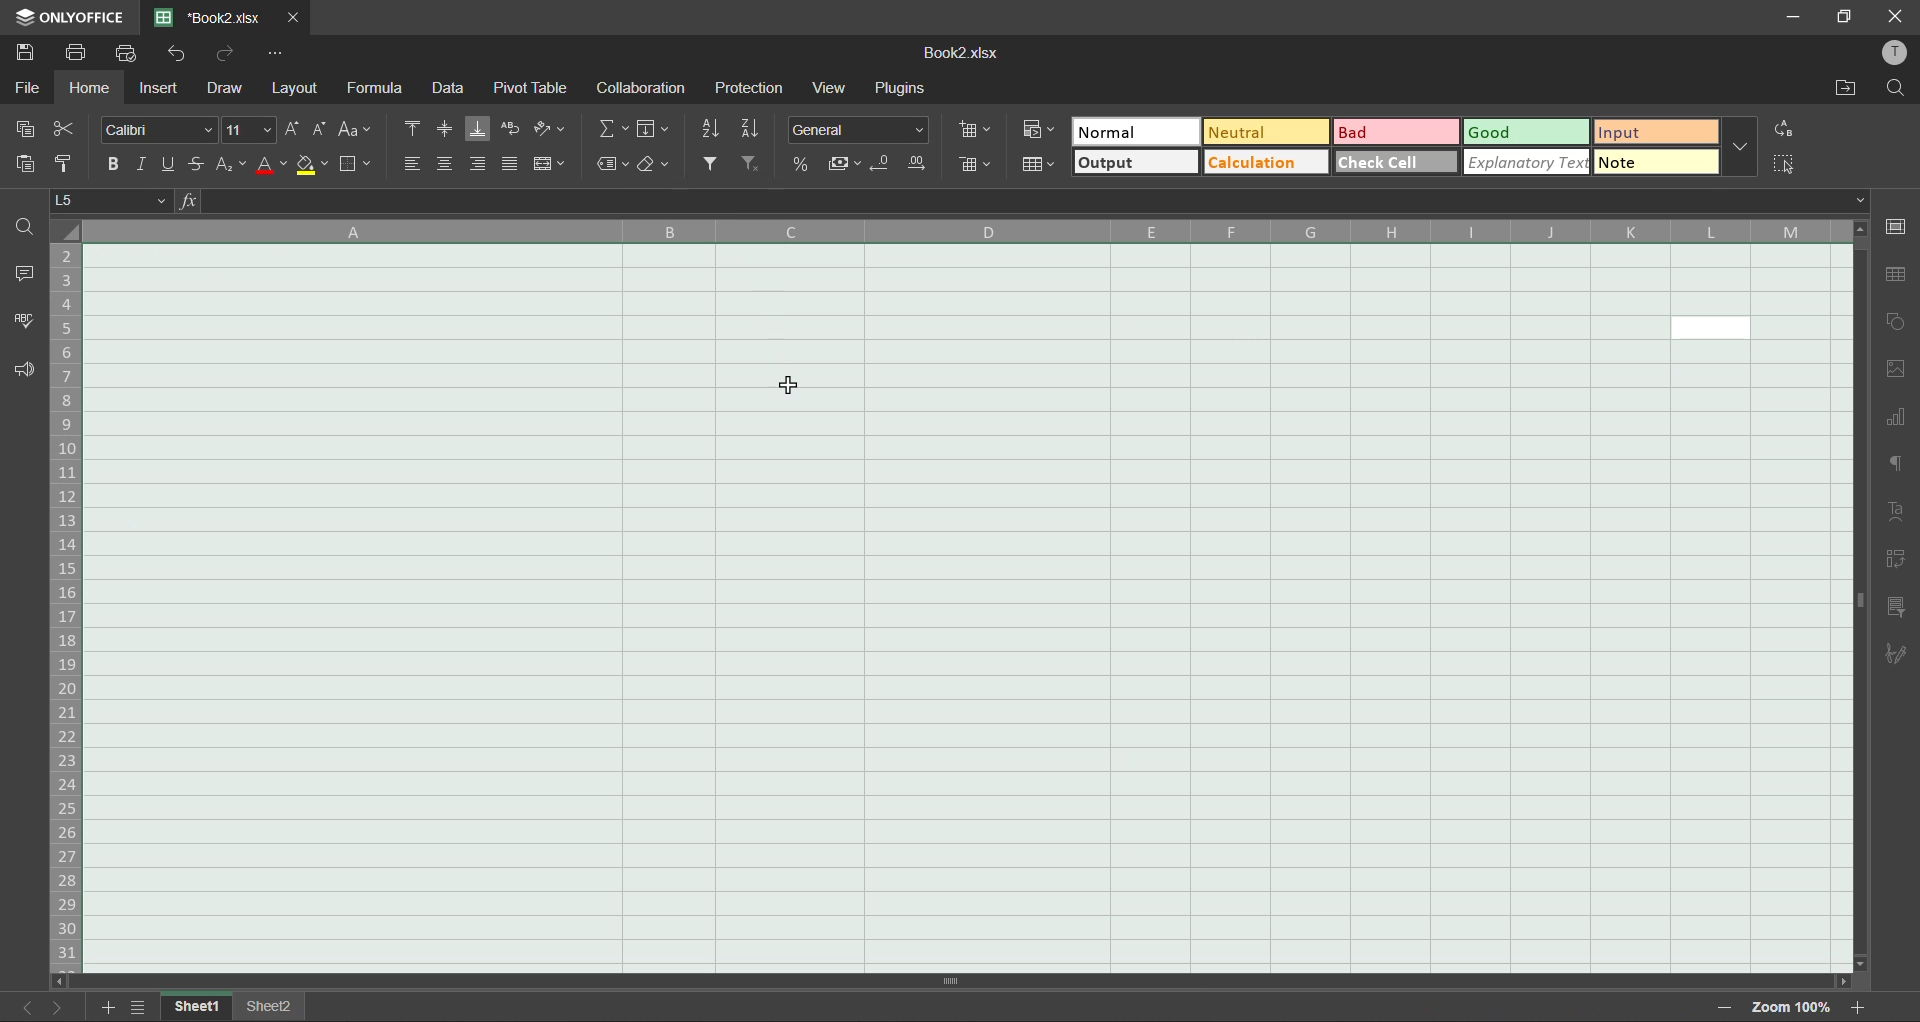  Describe the element at coordinates (642, 89) in the screenshot. I see `collaboration` at that location.